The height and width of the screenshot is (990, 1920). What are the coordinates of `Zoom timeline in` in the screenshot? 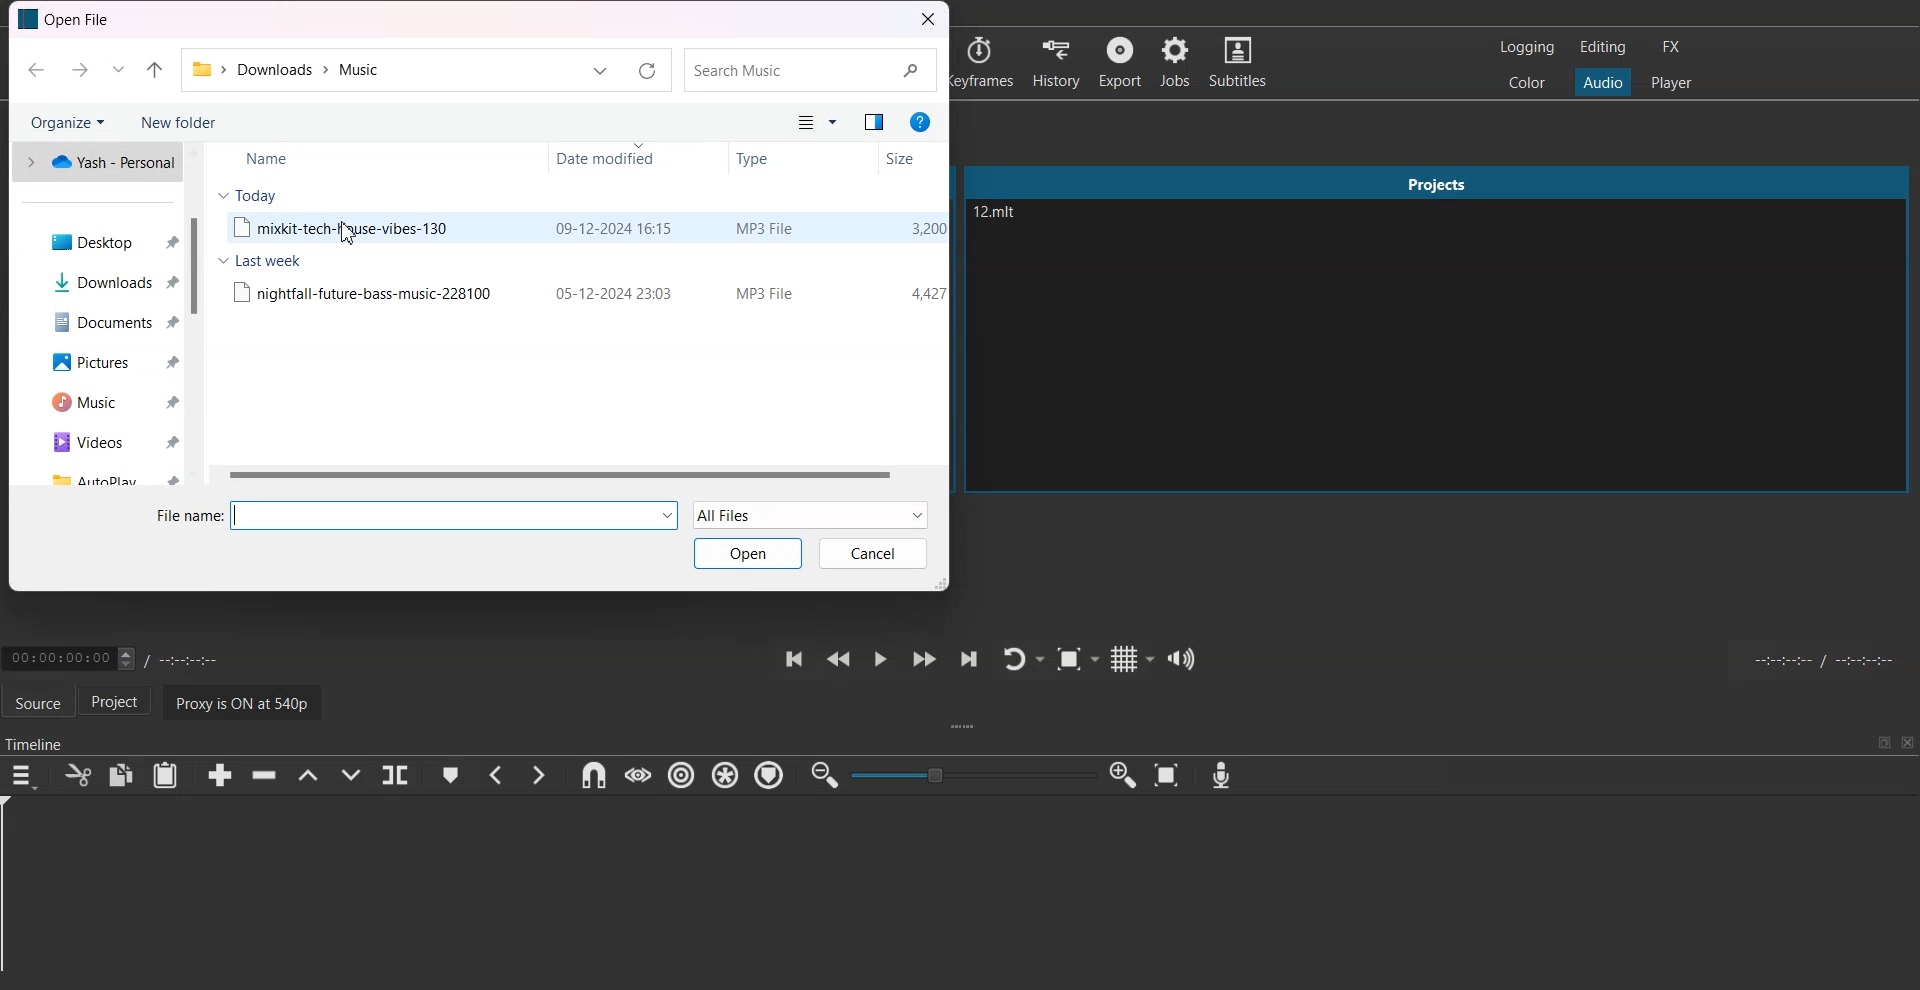 It's located at (1124, 775).